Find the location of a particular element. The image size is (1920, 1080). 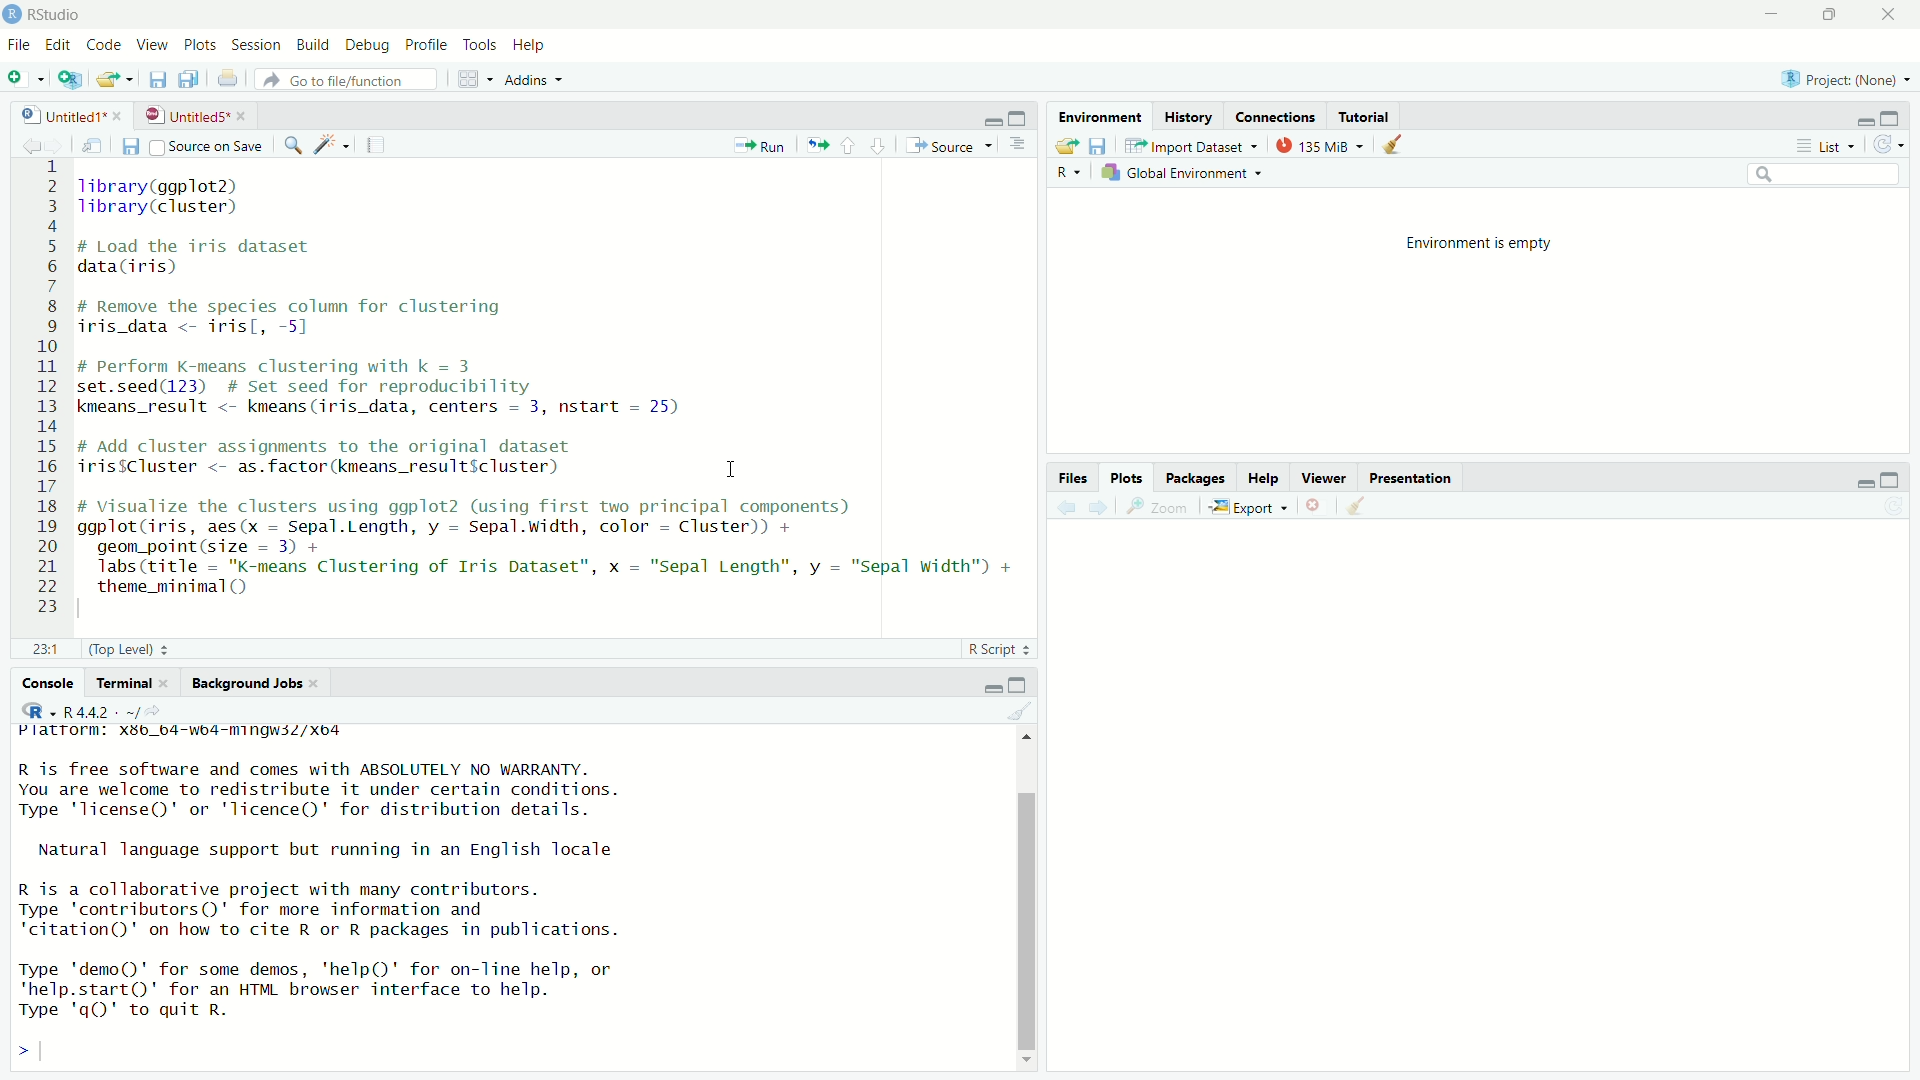

print the current file is located at coordinates (228, 81).